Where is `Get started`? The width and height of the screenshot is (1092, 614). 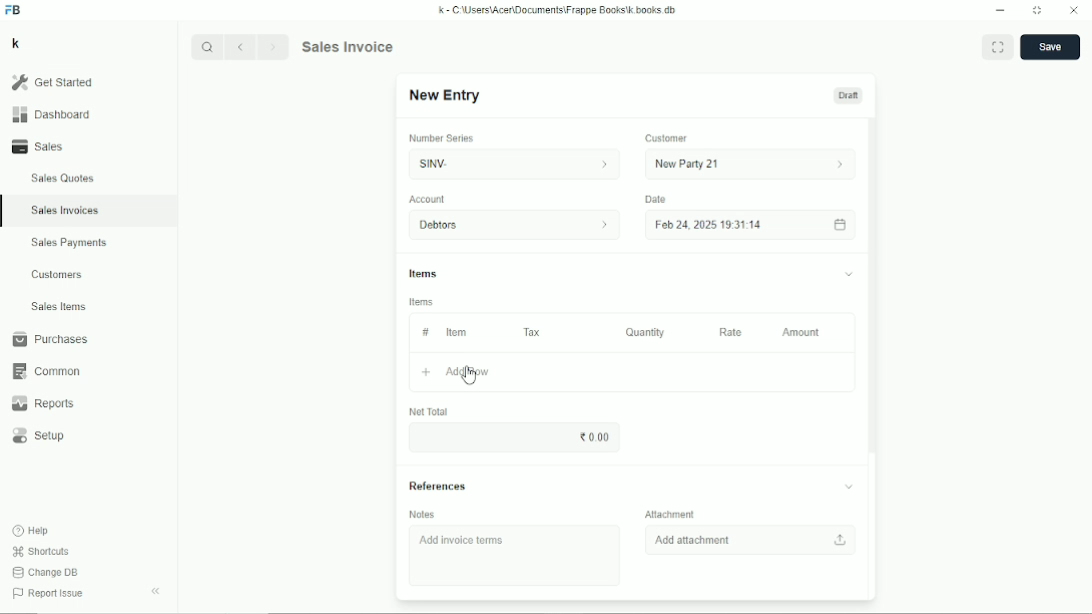 Get started is located at coordinates (51, 82).